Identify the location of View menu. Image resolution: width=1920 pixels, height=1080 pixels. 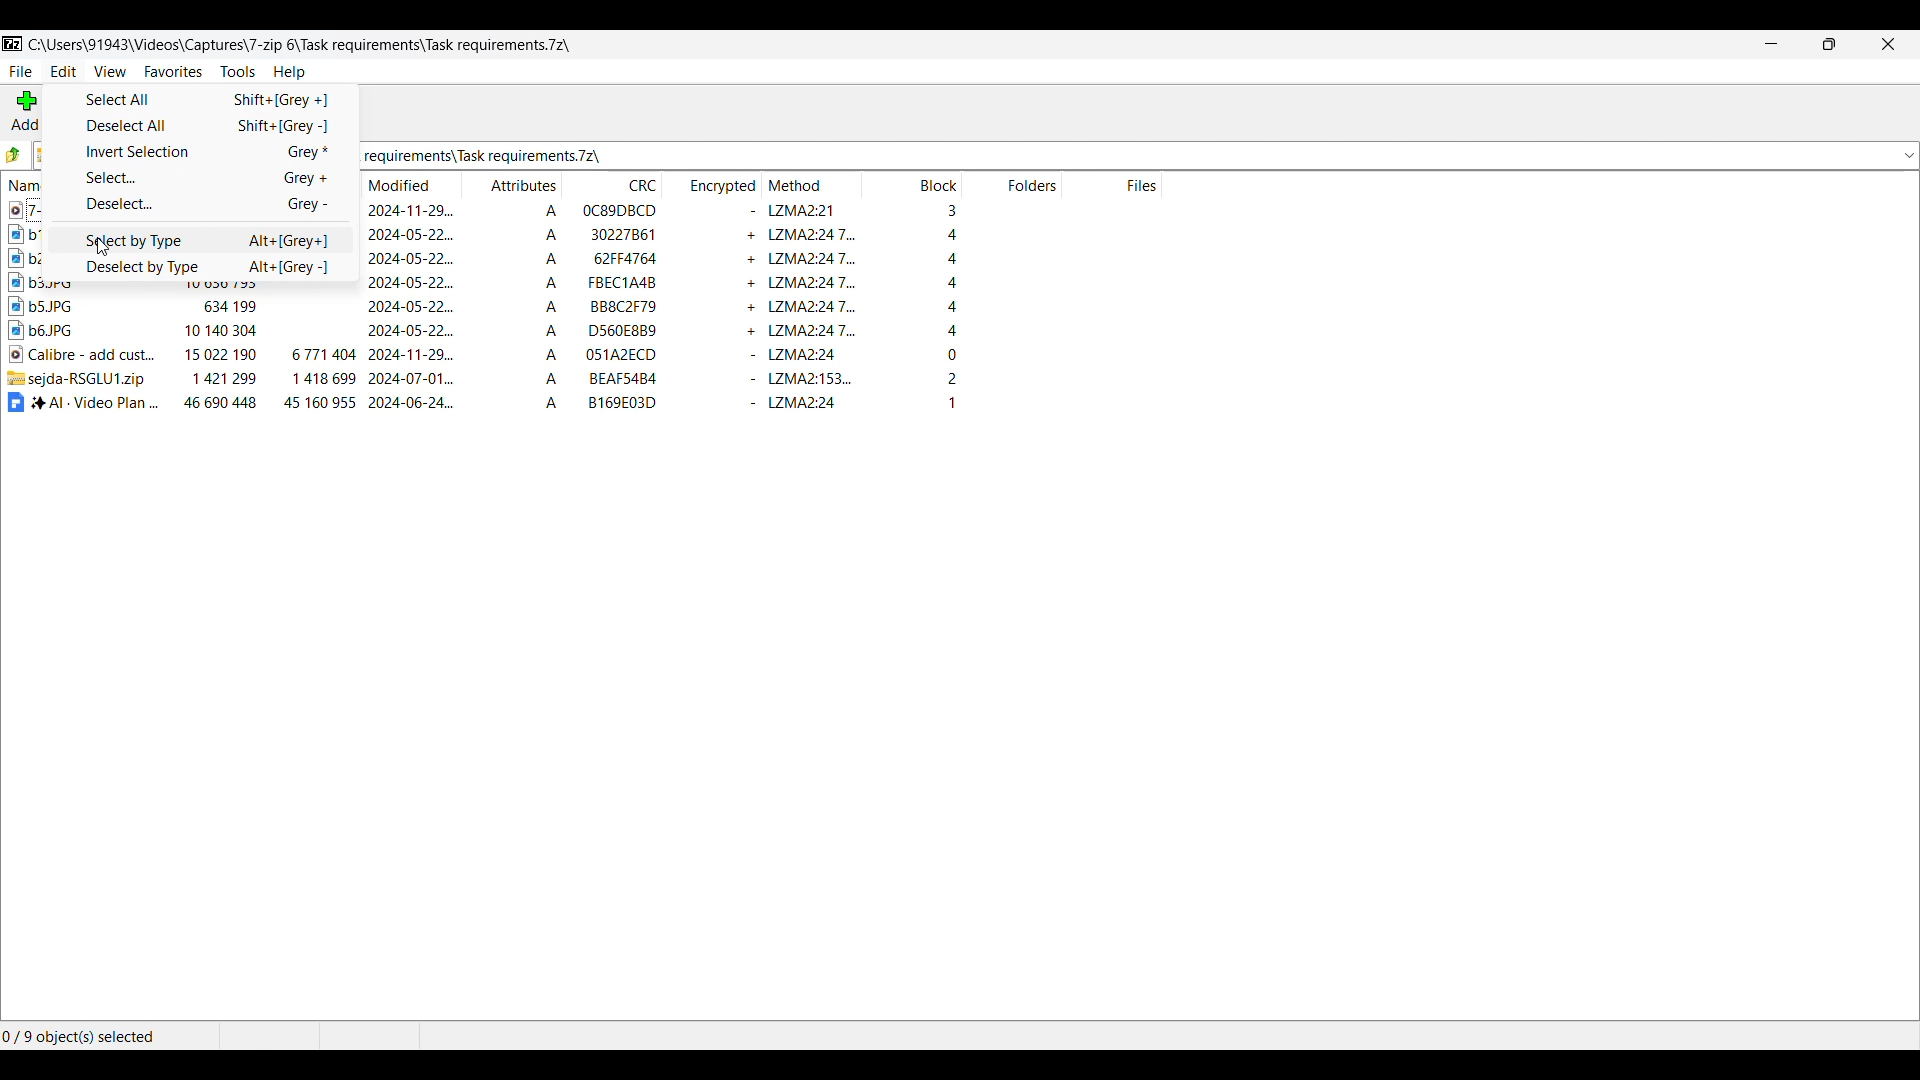
(110, 72).